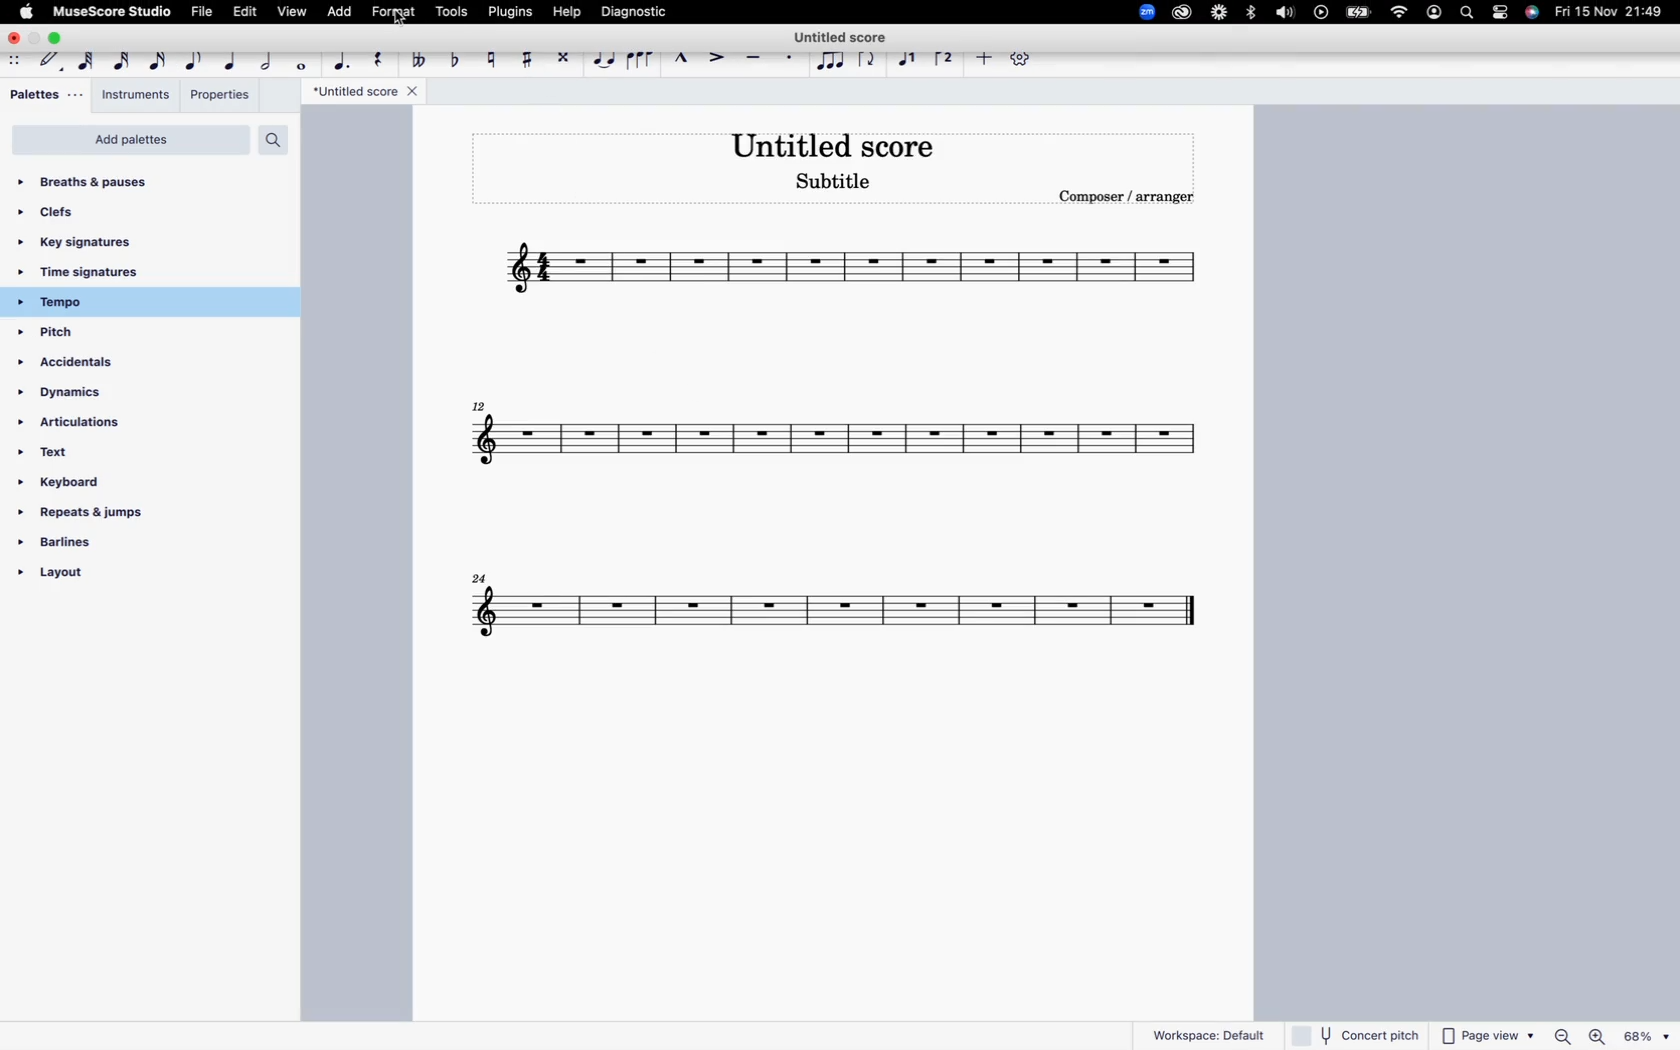  What do you see at coordinates (83, 514) in the screenshot?
I see `repeats & jumps` at bounding box center [83, 514].